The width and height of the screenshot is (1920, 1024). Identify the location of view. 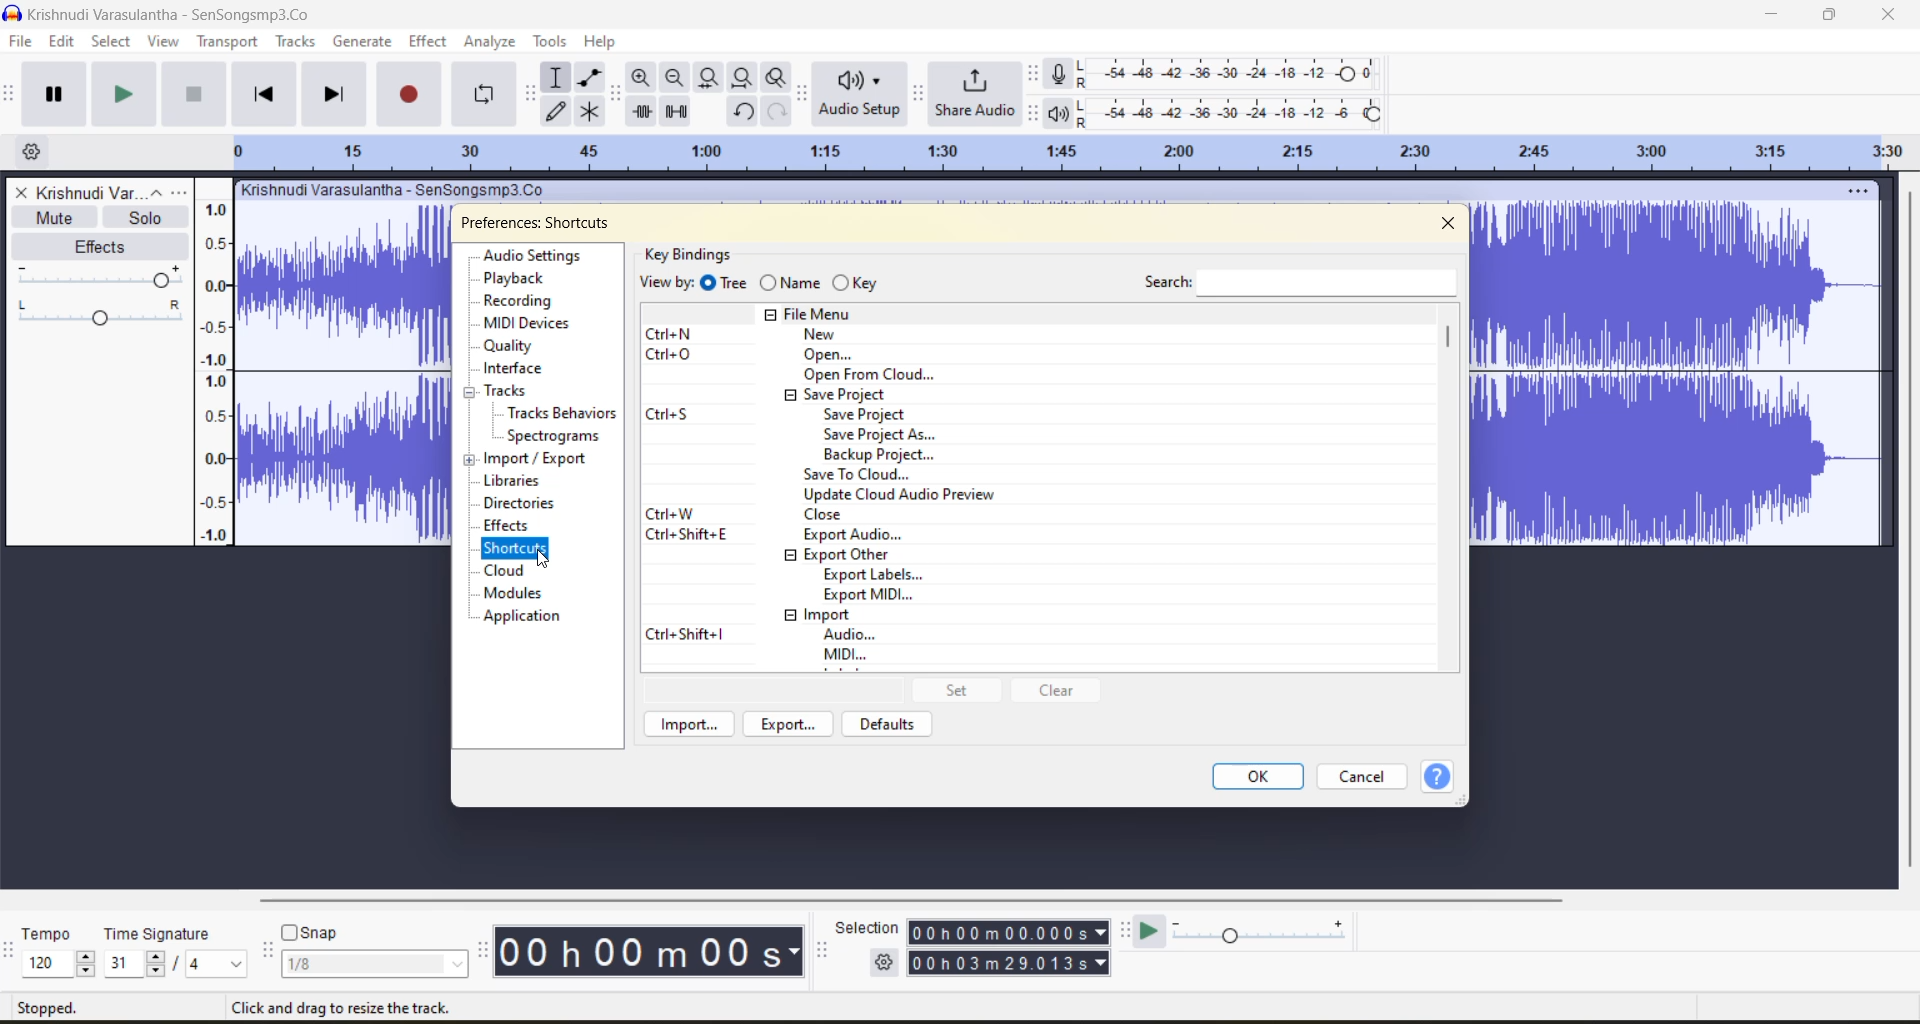
(166, 43).